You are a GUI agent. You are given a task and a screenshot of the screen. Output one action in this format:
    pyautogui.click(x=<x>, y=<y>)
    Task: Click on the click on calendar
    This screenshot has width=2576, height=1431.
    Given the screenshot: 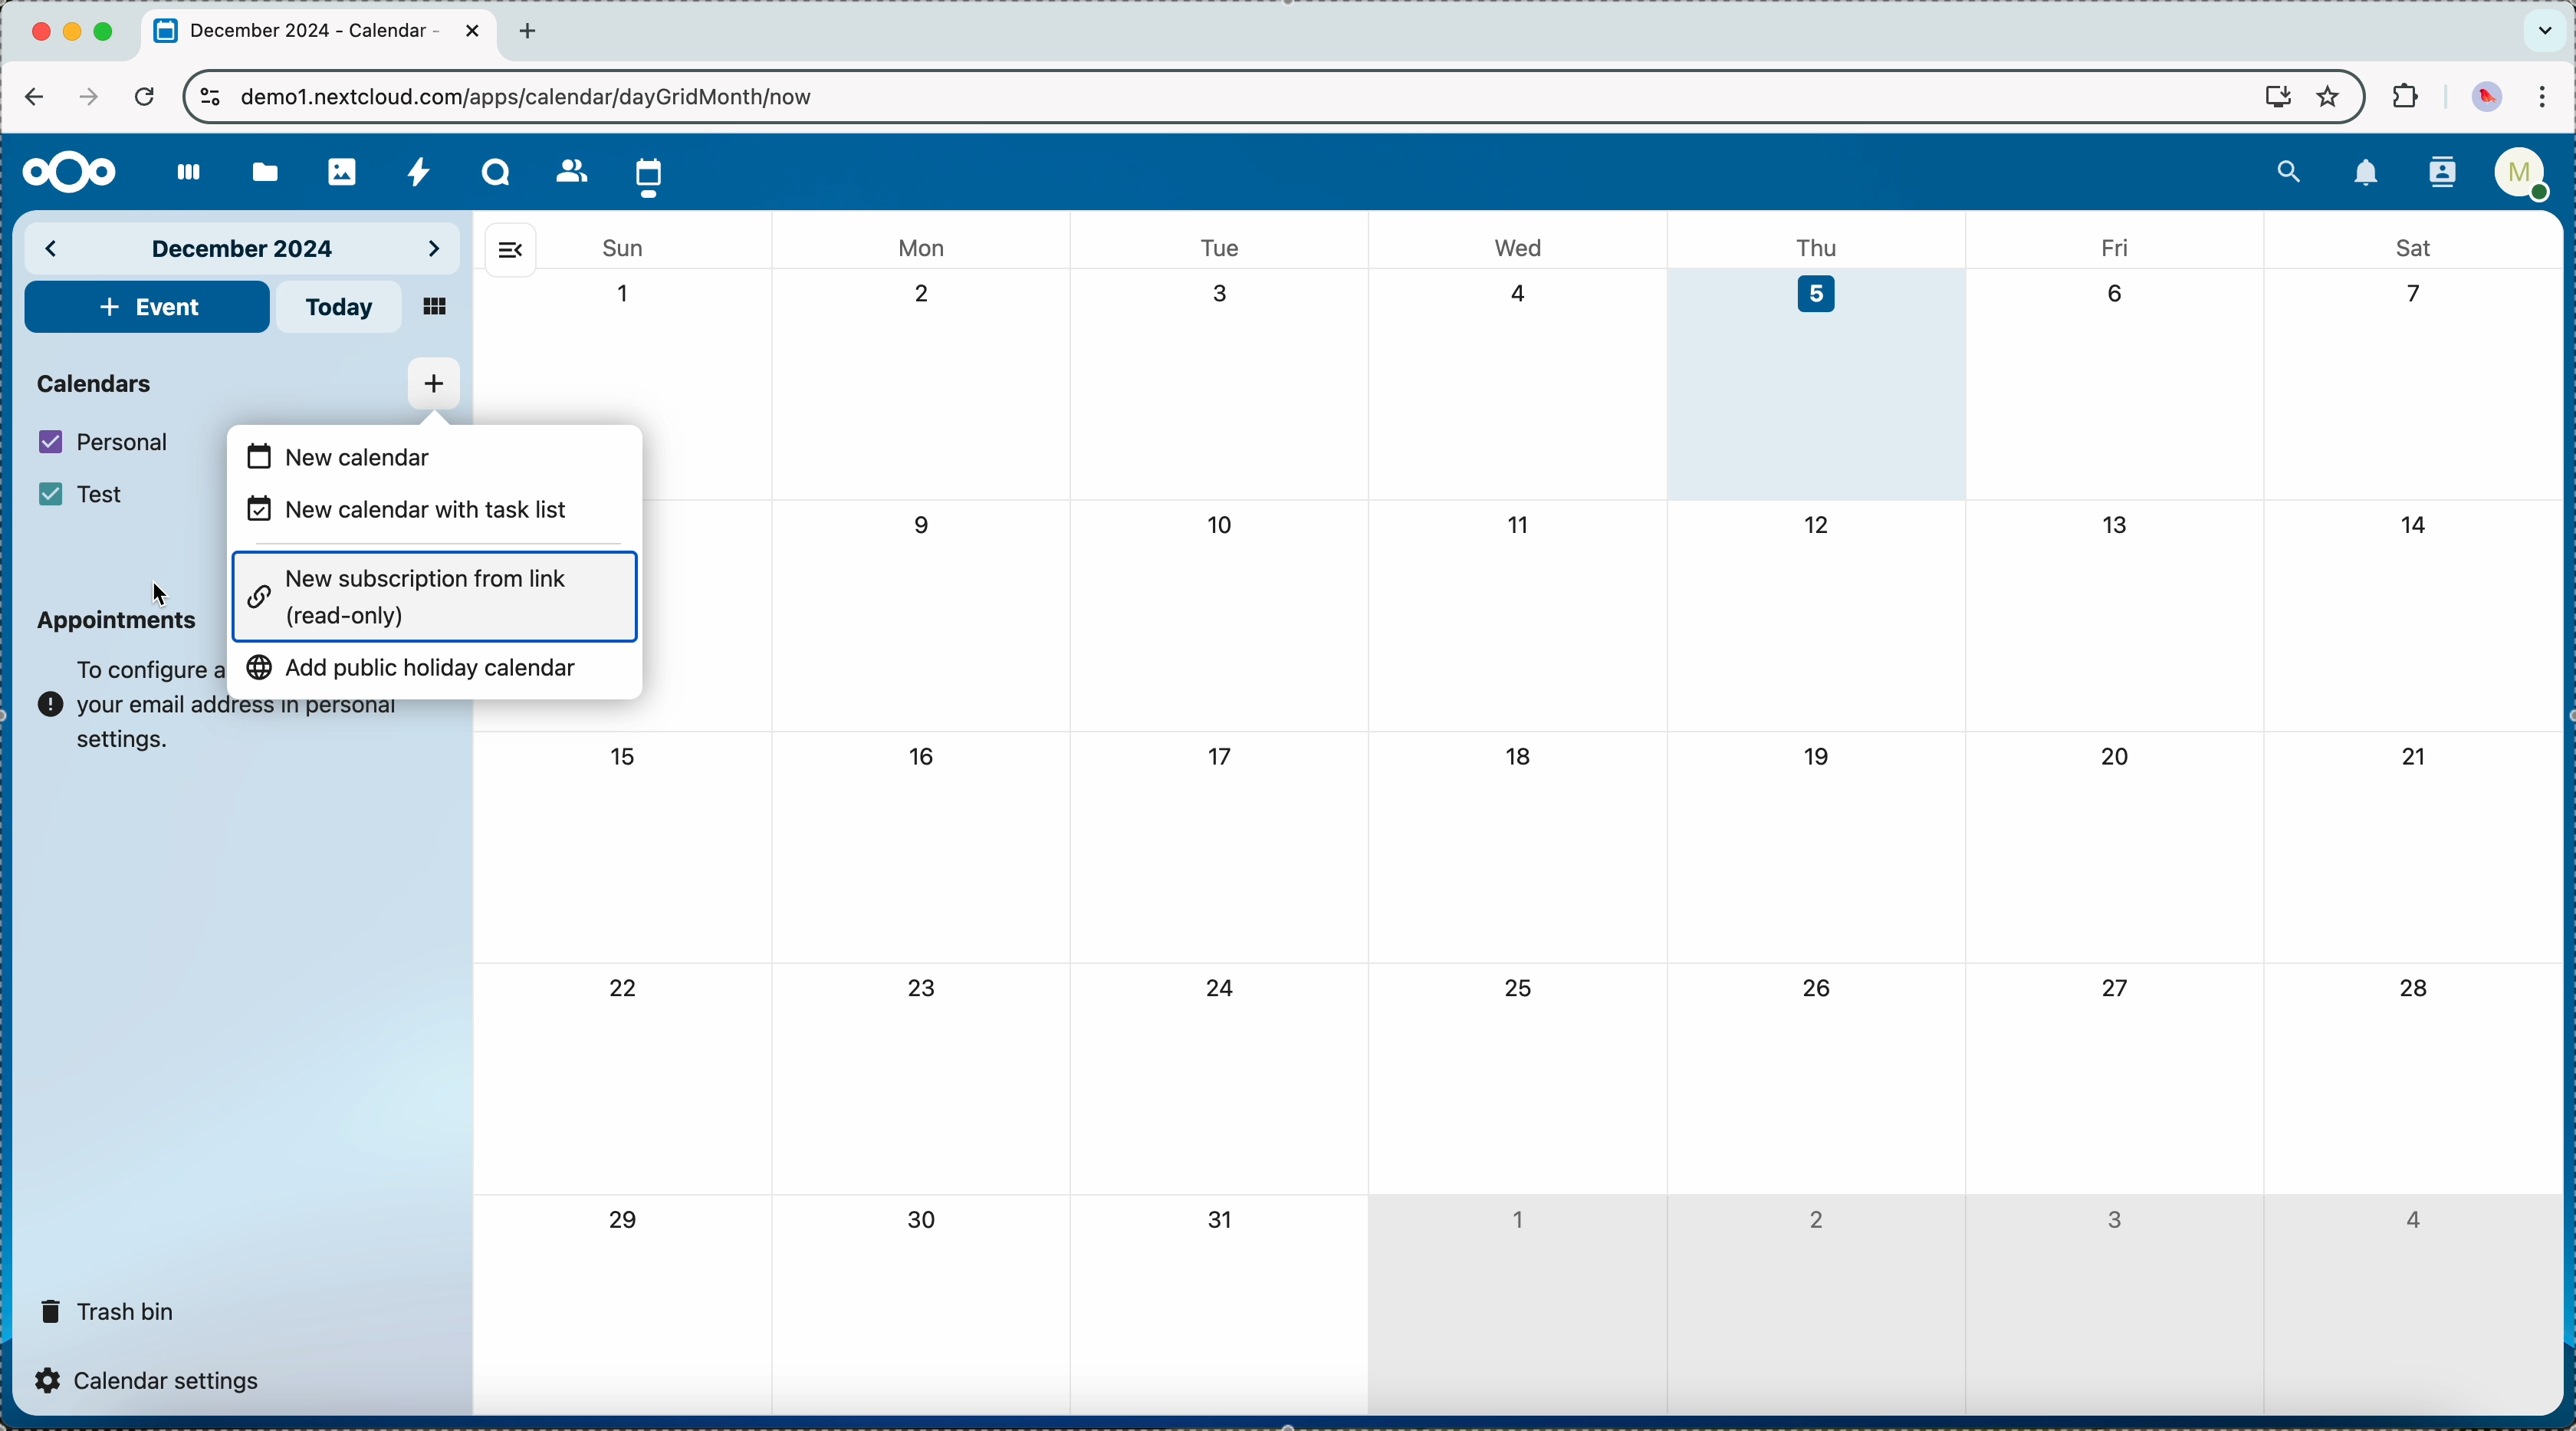 What is the action you would take?
    pyautogui.click(x=650, y=174)
    